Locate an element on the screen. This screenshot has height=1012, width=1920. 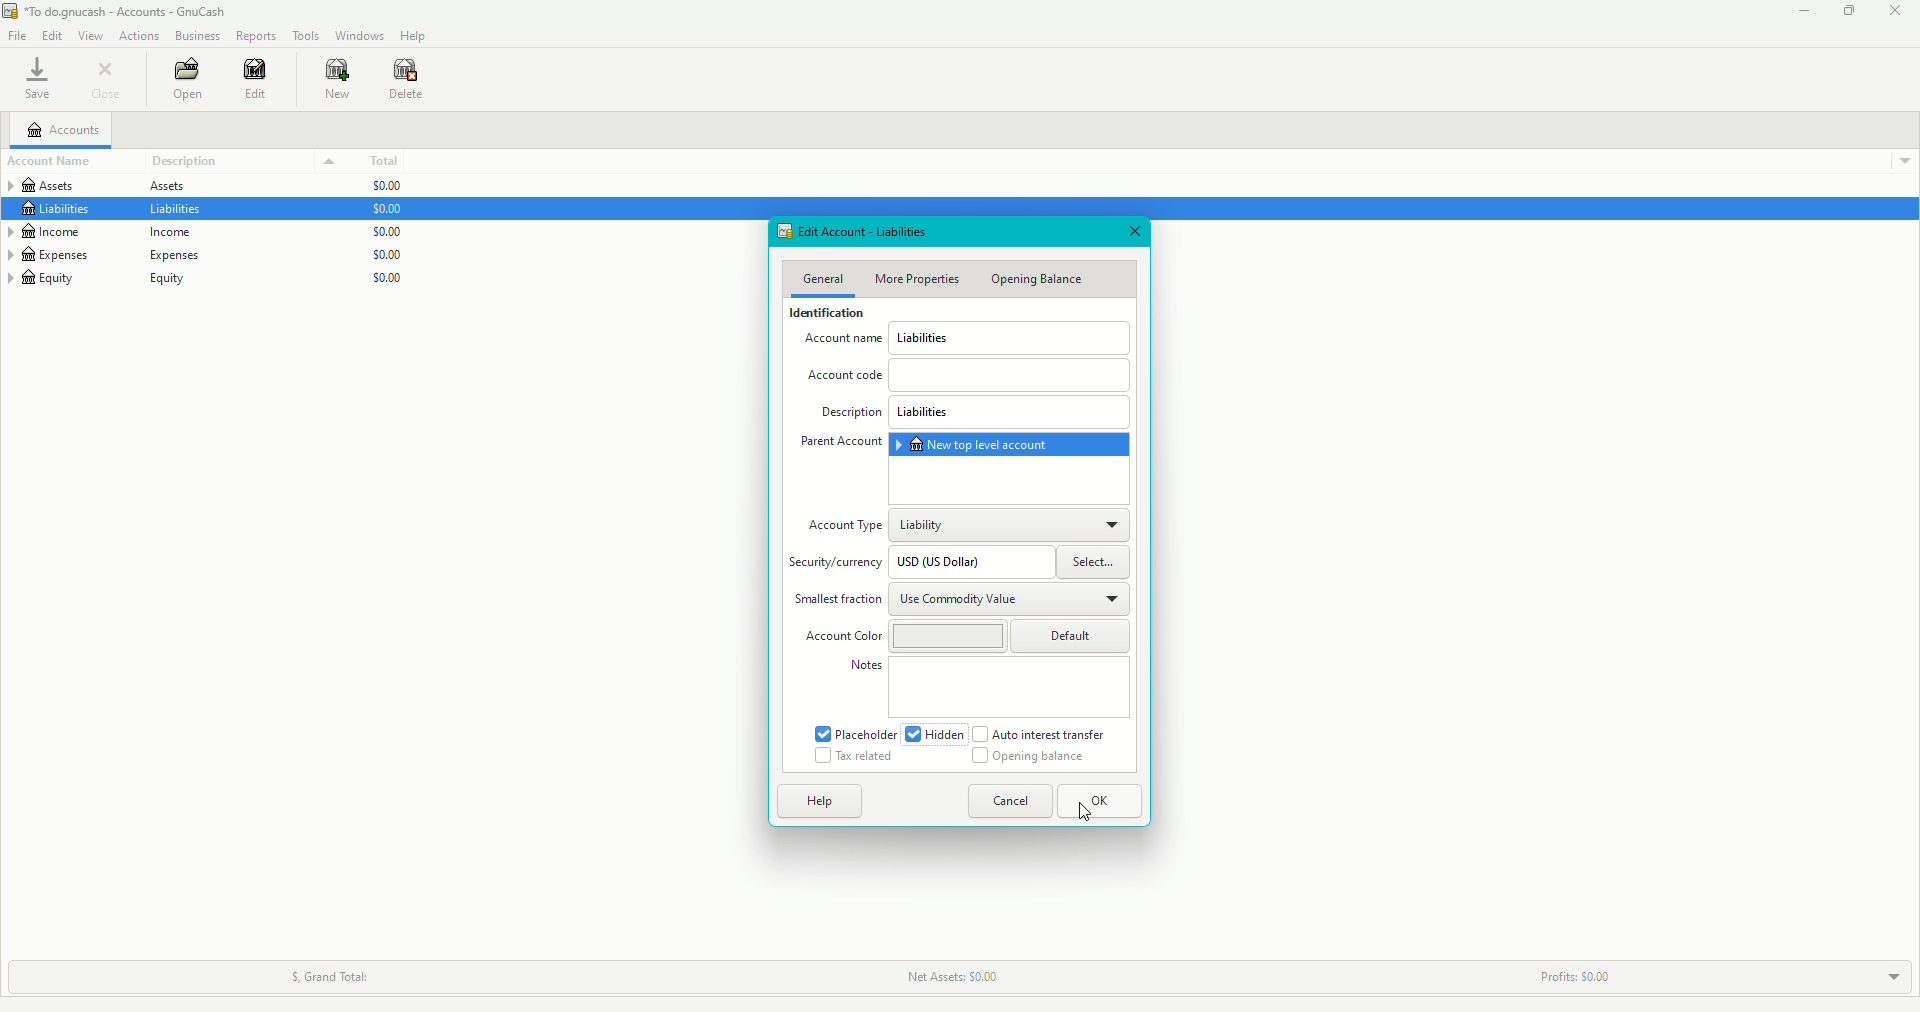
Placeholder is located at coordinates (856, 734).